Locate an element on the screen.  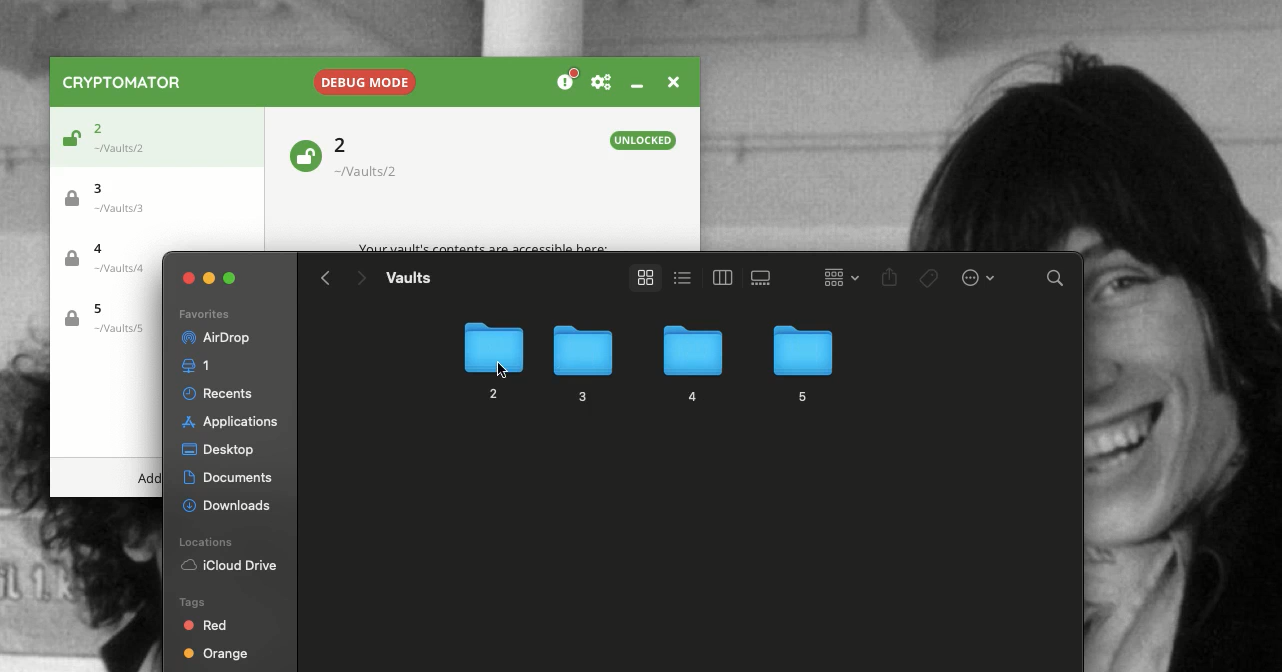
Close is located at coordinates (671, 80).